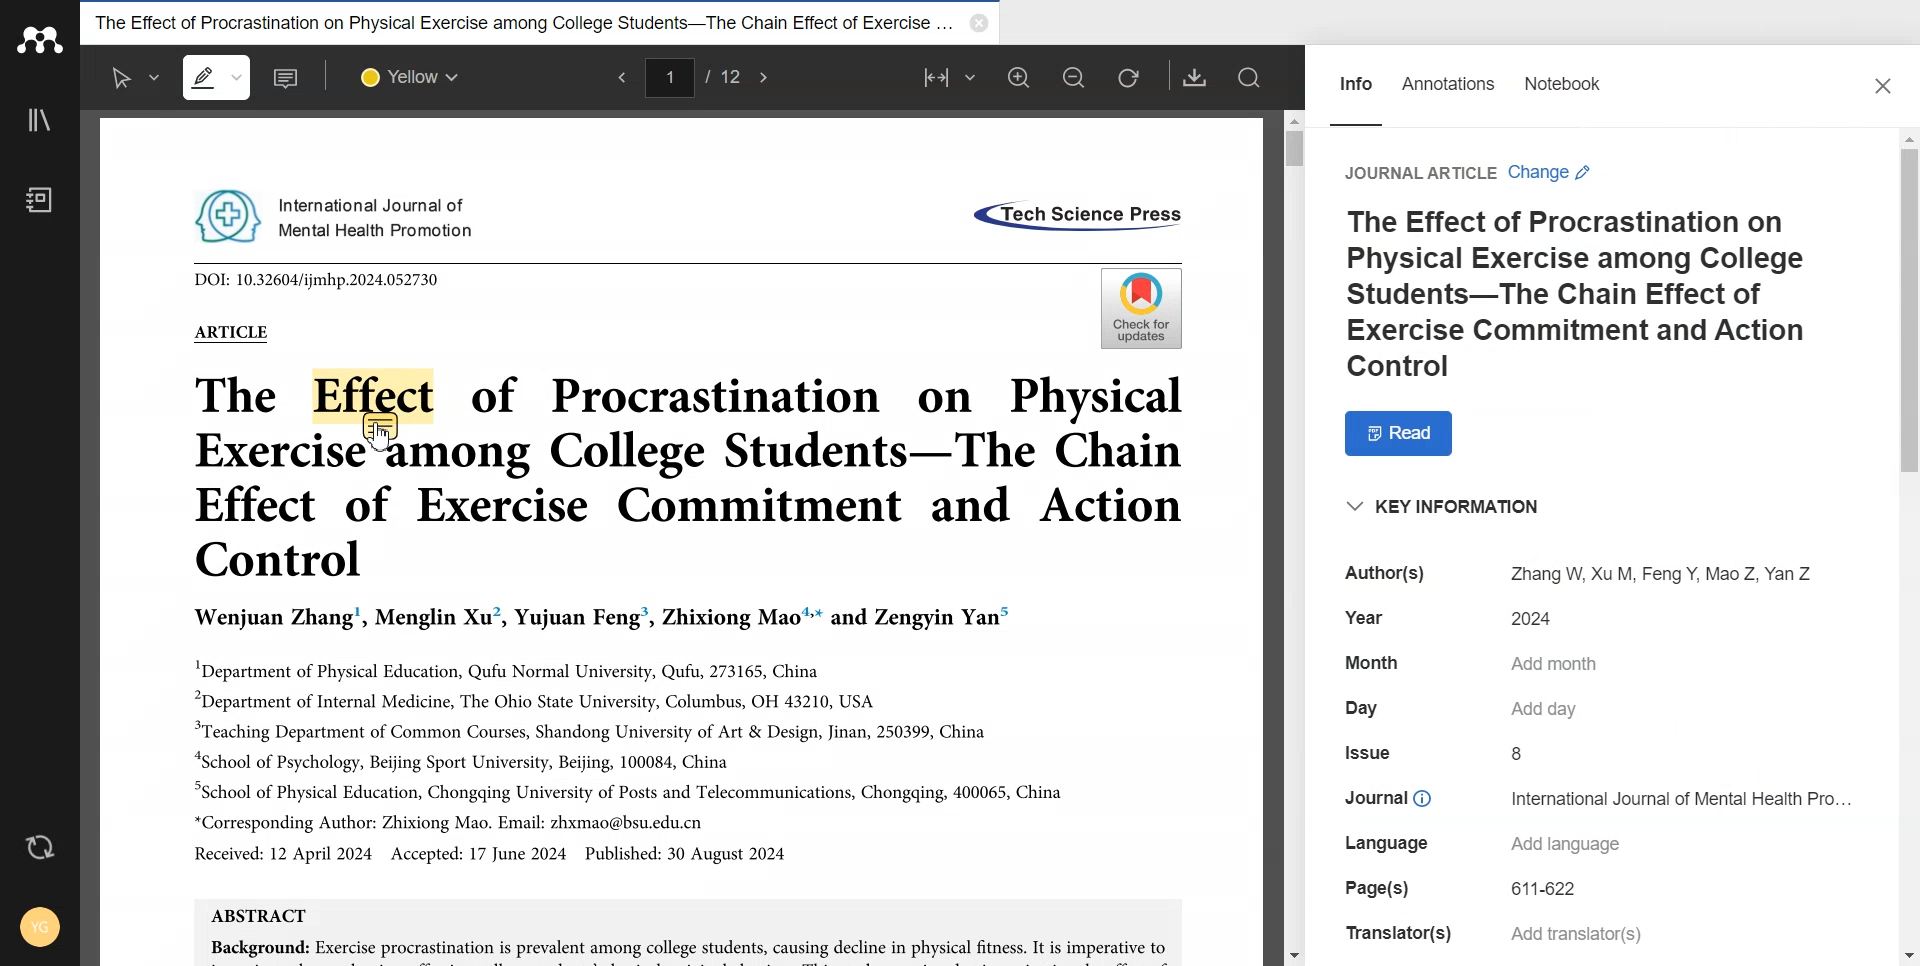 This screenshot has width=1920, height=966. What do you see at coordinates (1593, 295) in the screenshot?
I see ` The Effect of Procrastination on Physical Exercise among College Students-The Chain Effect of Exercise Commitment and Action Control` at bounding box center [1593, 295].